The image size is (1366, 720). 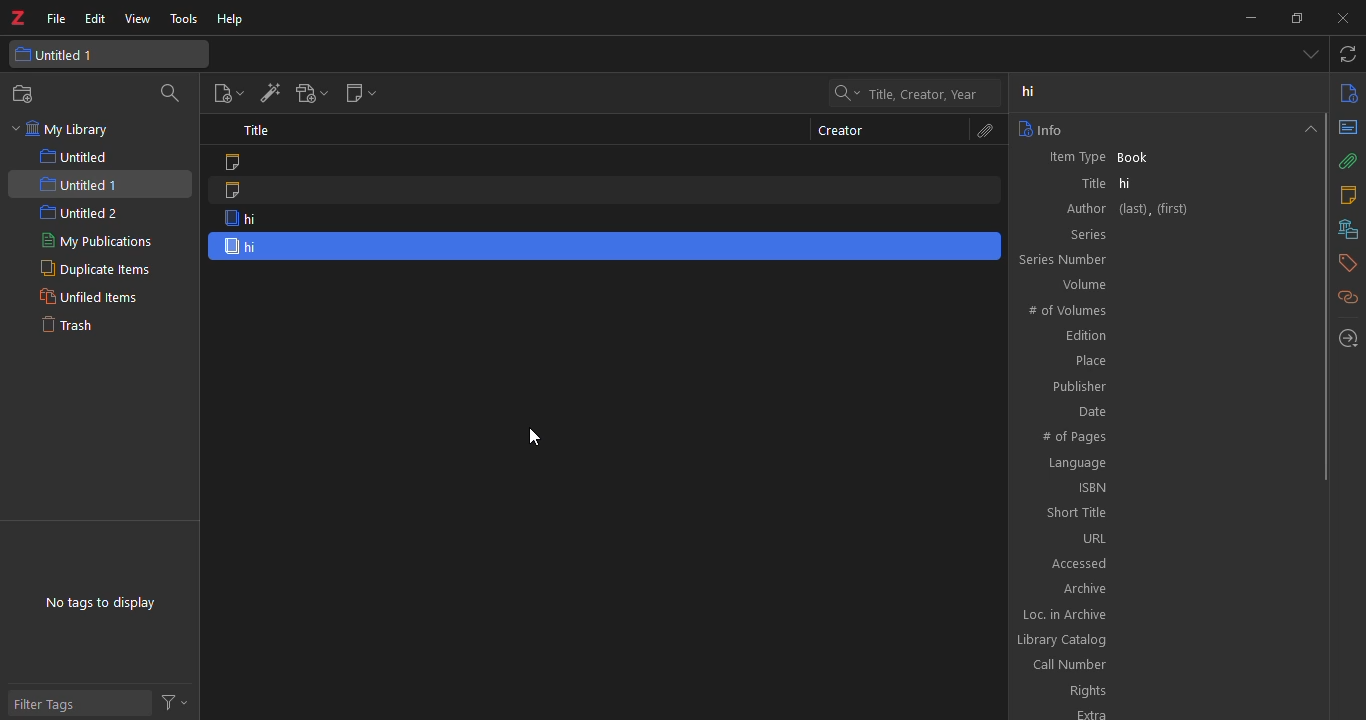 What do you see at coordinates (78, 183) in the screenshot?
I see `untitled 1` at bounding box center [78, 183].